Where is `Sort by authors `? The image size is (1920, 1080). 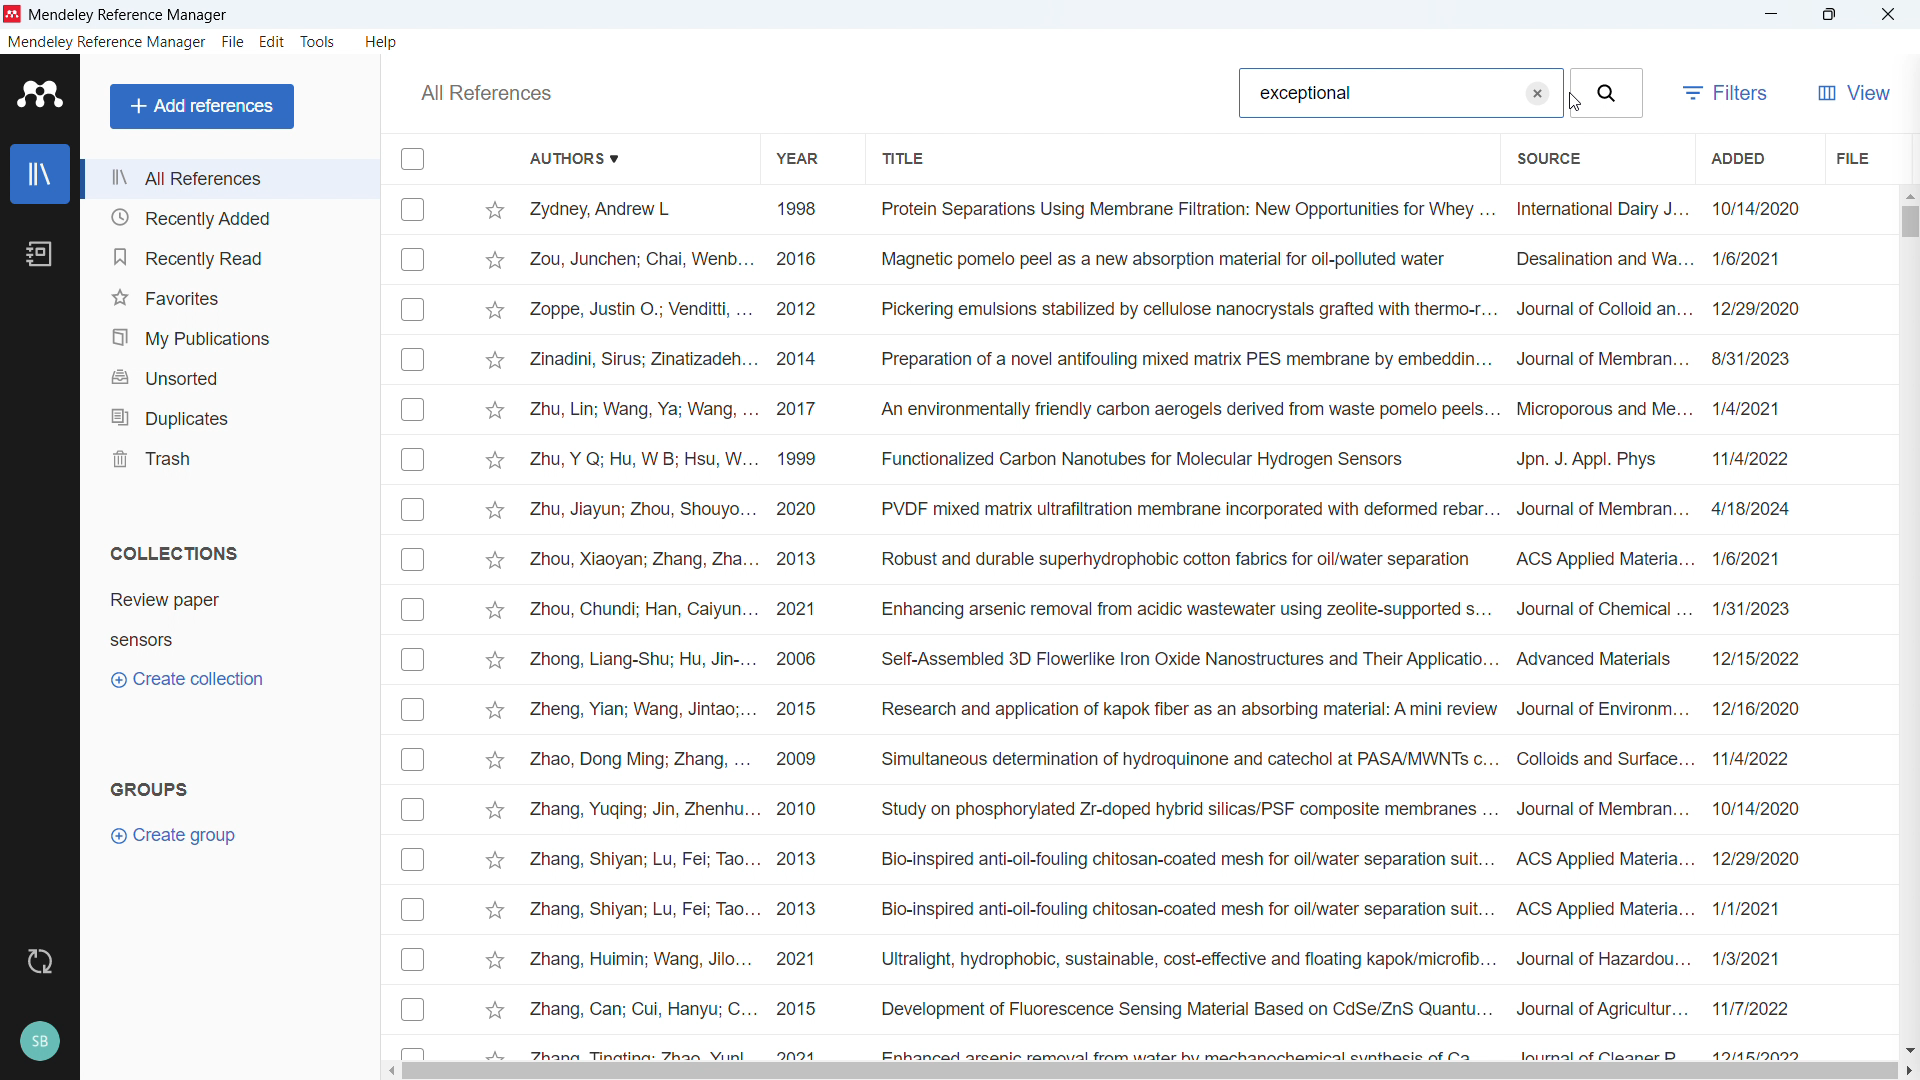
Sort by authors  is located at coordinates (570, 157).